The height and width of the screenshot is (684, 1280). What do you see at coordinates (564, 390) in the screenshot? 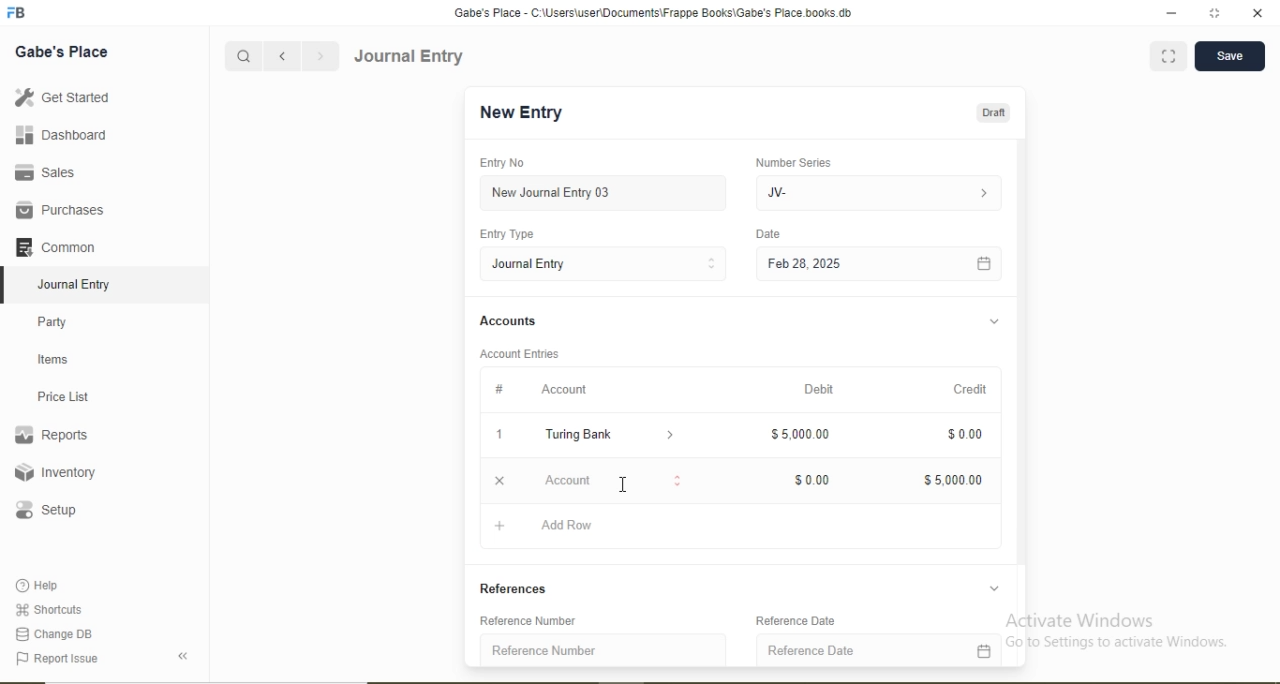
I see `Account` at bounding box center [564, 390].